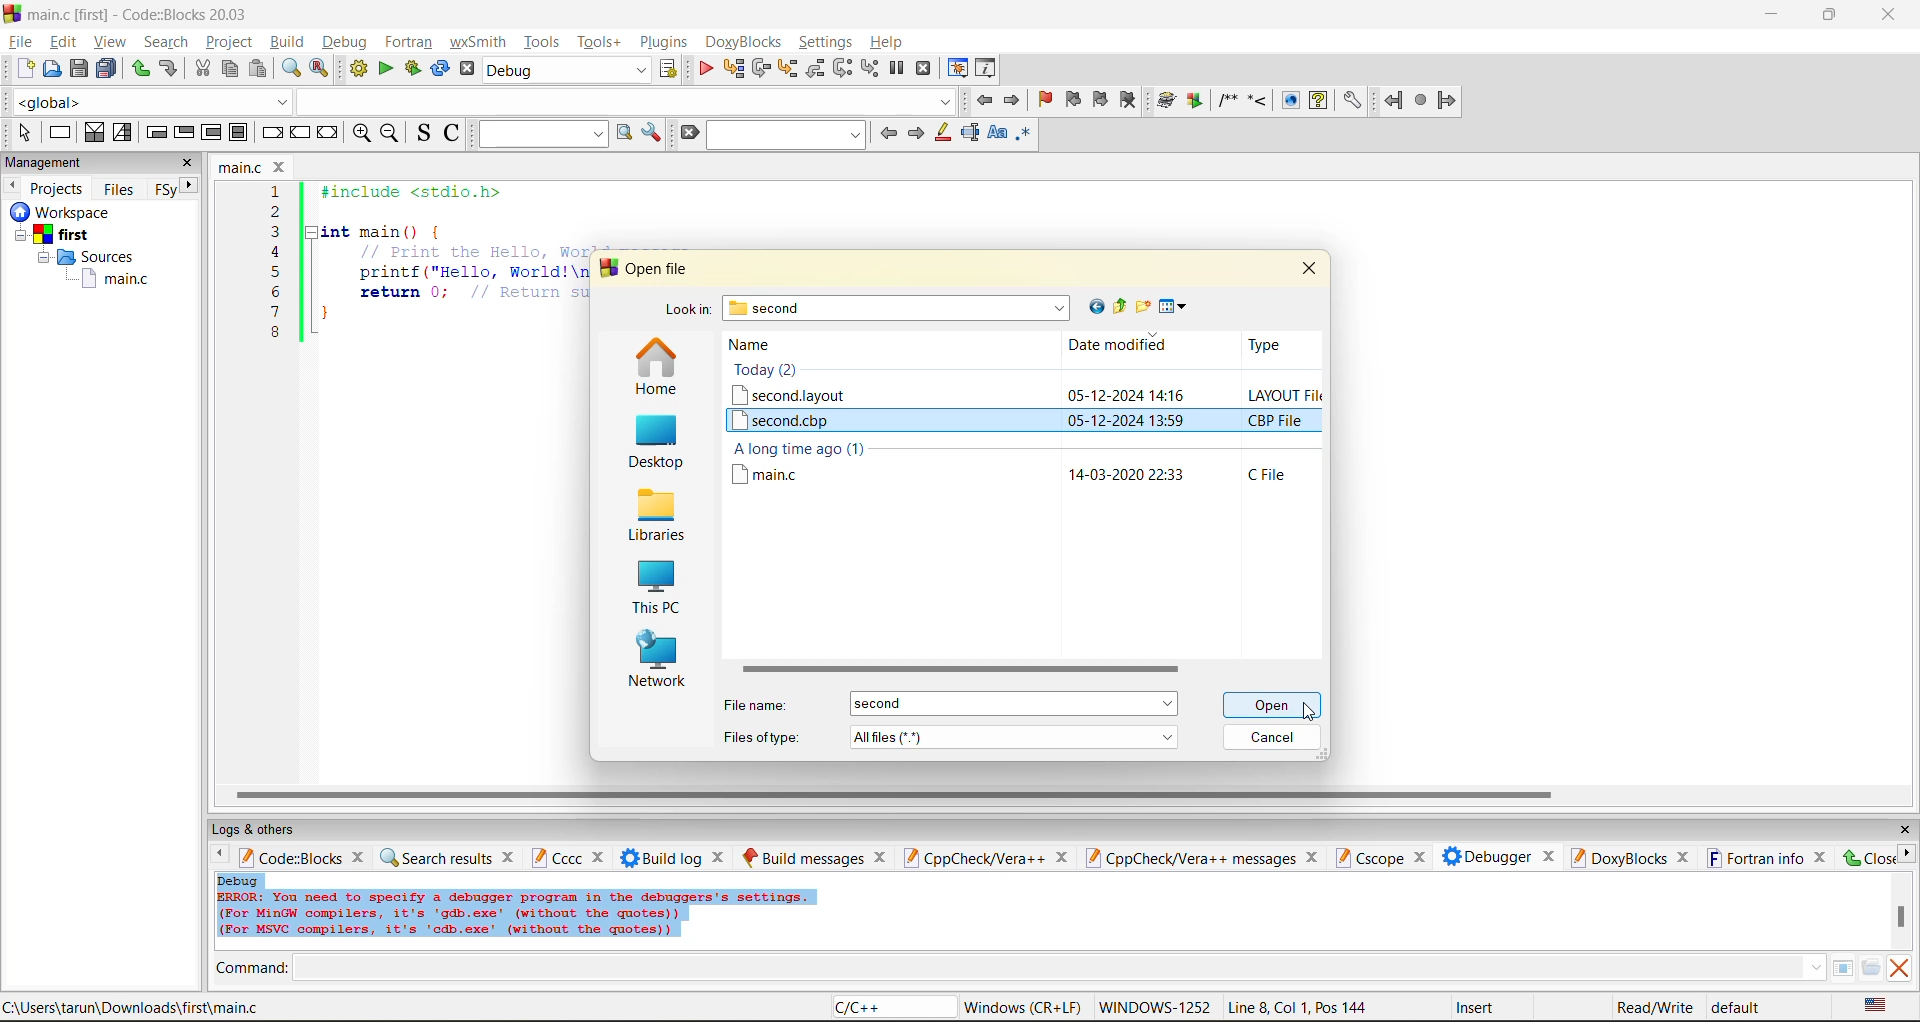  What do you see at coordinates (869, 69) in the screenshot?
I see `step into instruction` at bounding box center [869, 69].